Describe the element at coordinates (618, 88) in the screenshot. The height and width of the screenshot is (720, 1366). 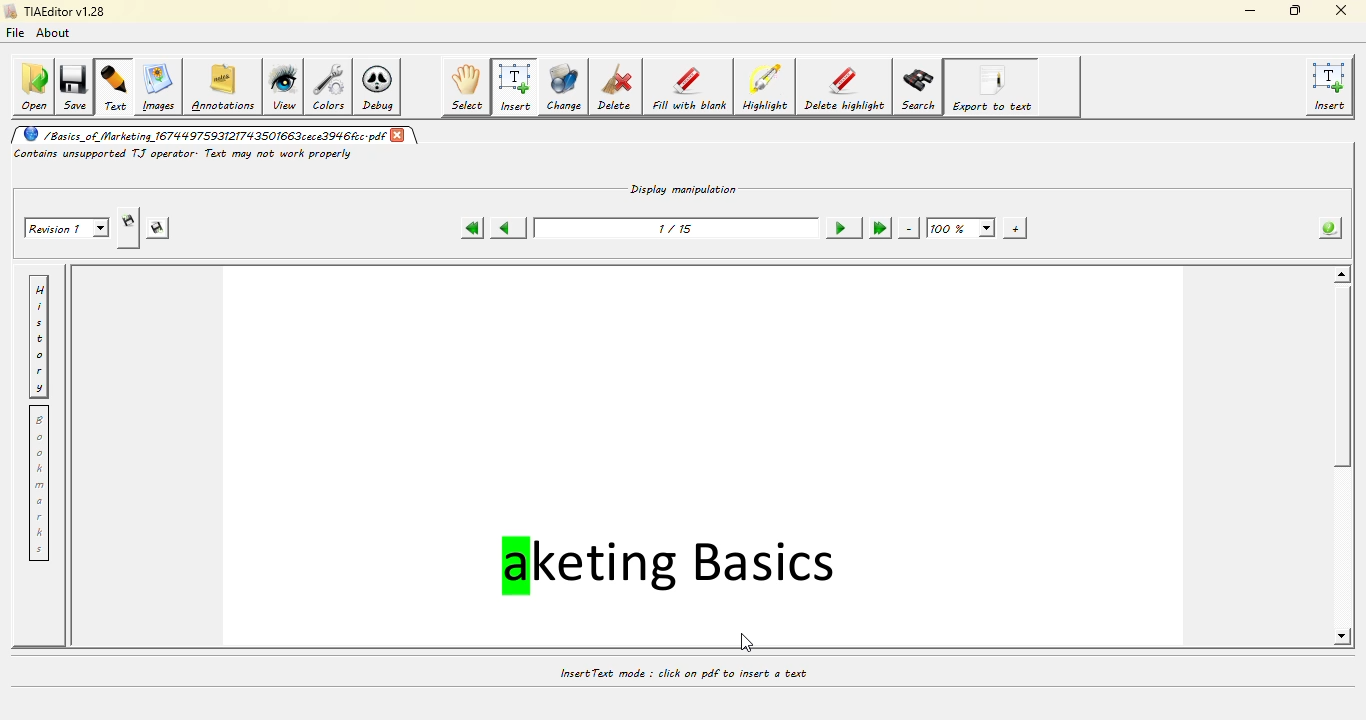
I see `delete` at that location.